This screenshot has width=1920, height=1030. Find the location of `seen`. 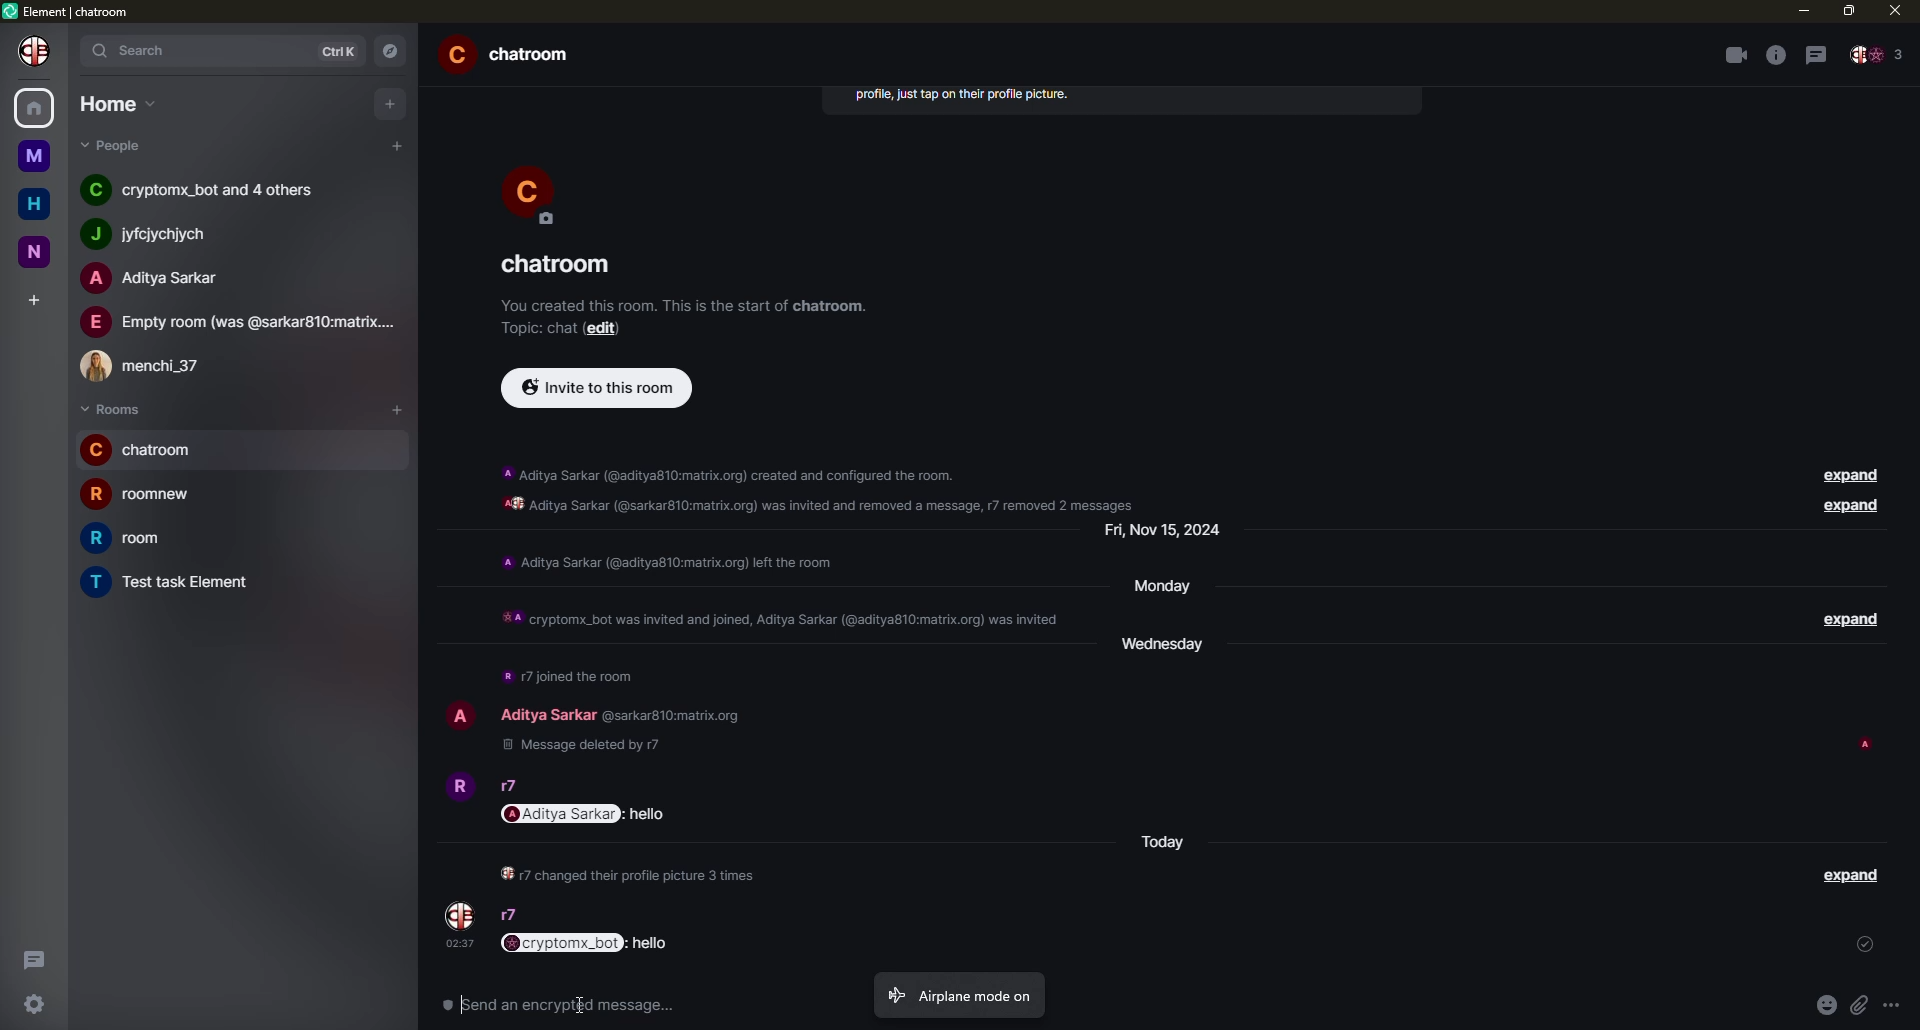

seen is located at coordinates (1864, 743).